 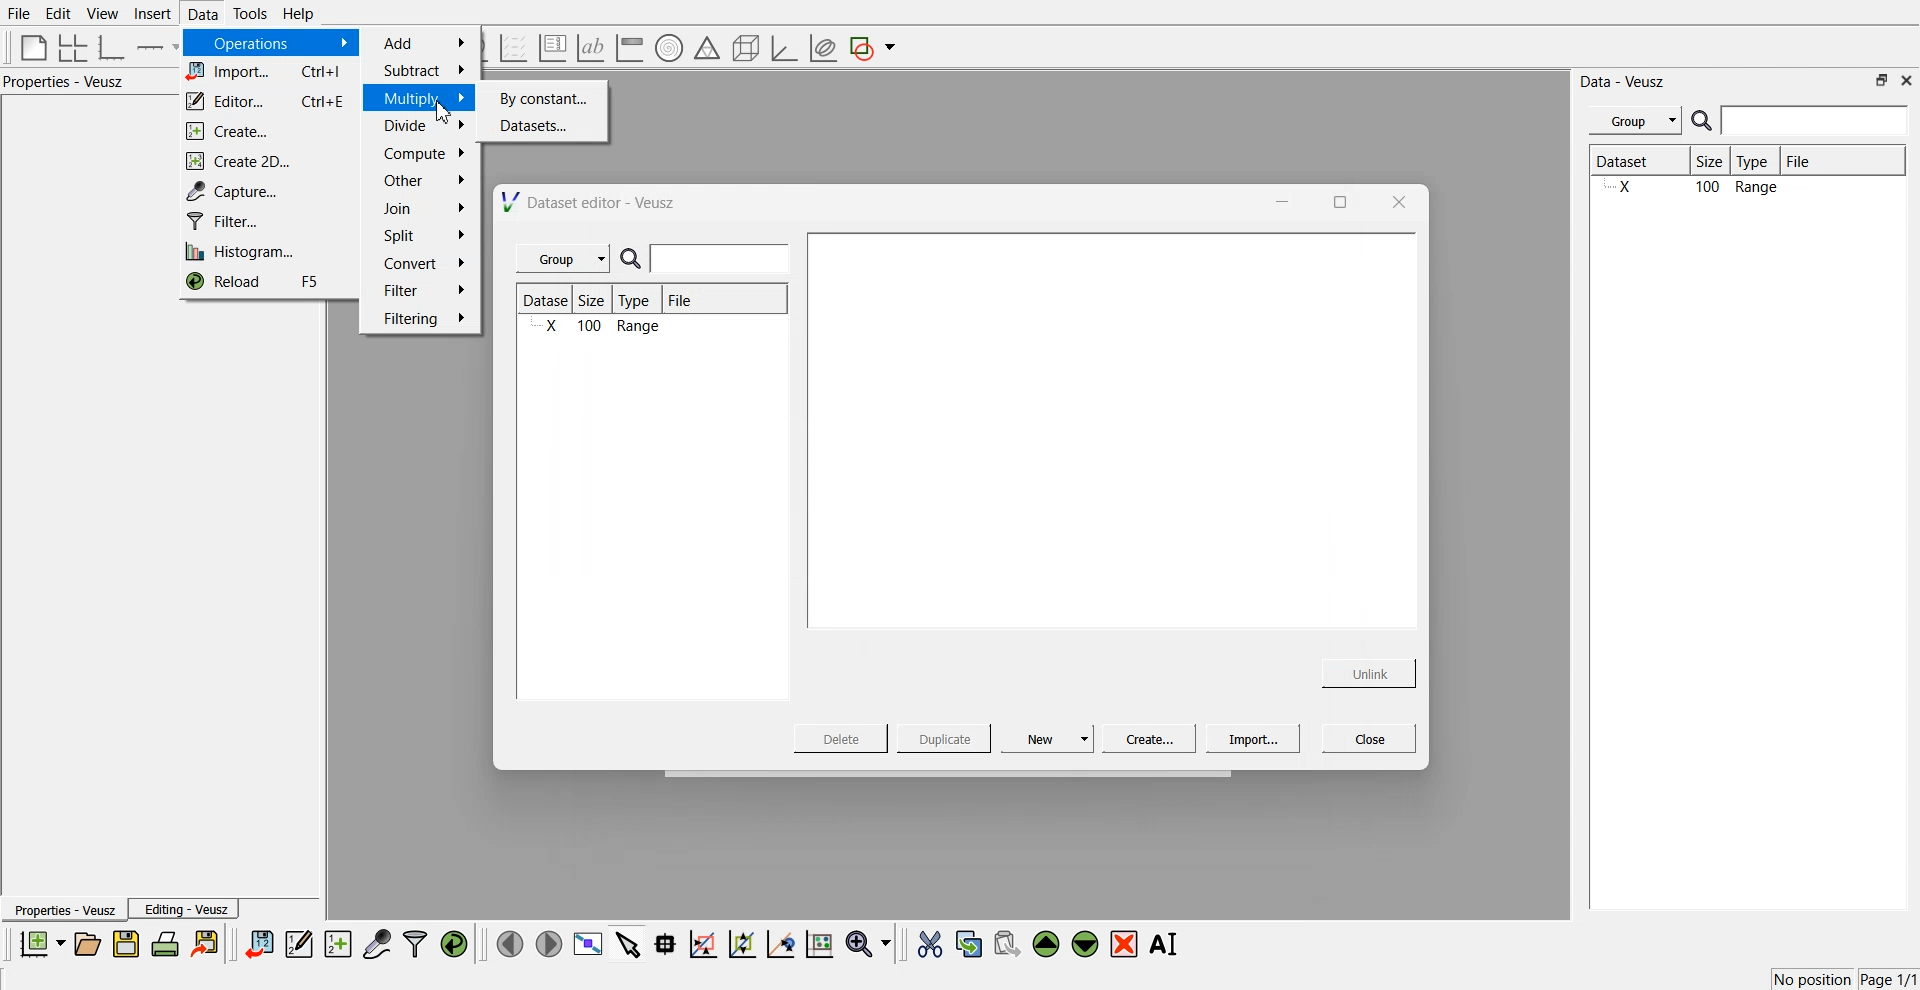 What do you see at coordinates (704, 50) in the screenshot?
I see `ternary shapes` at bounding box center [704, 50].